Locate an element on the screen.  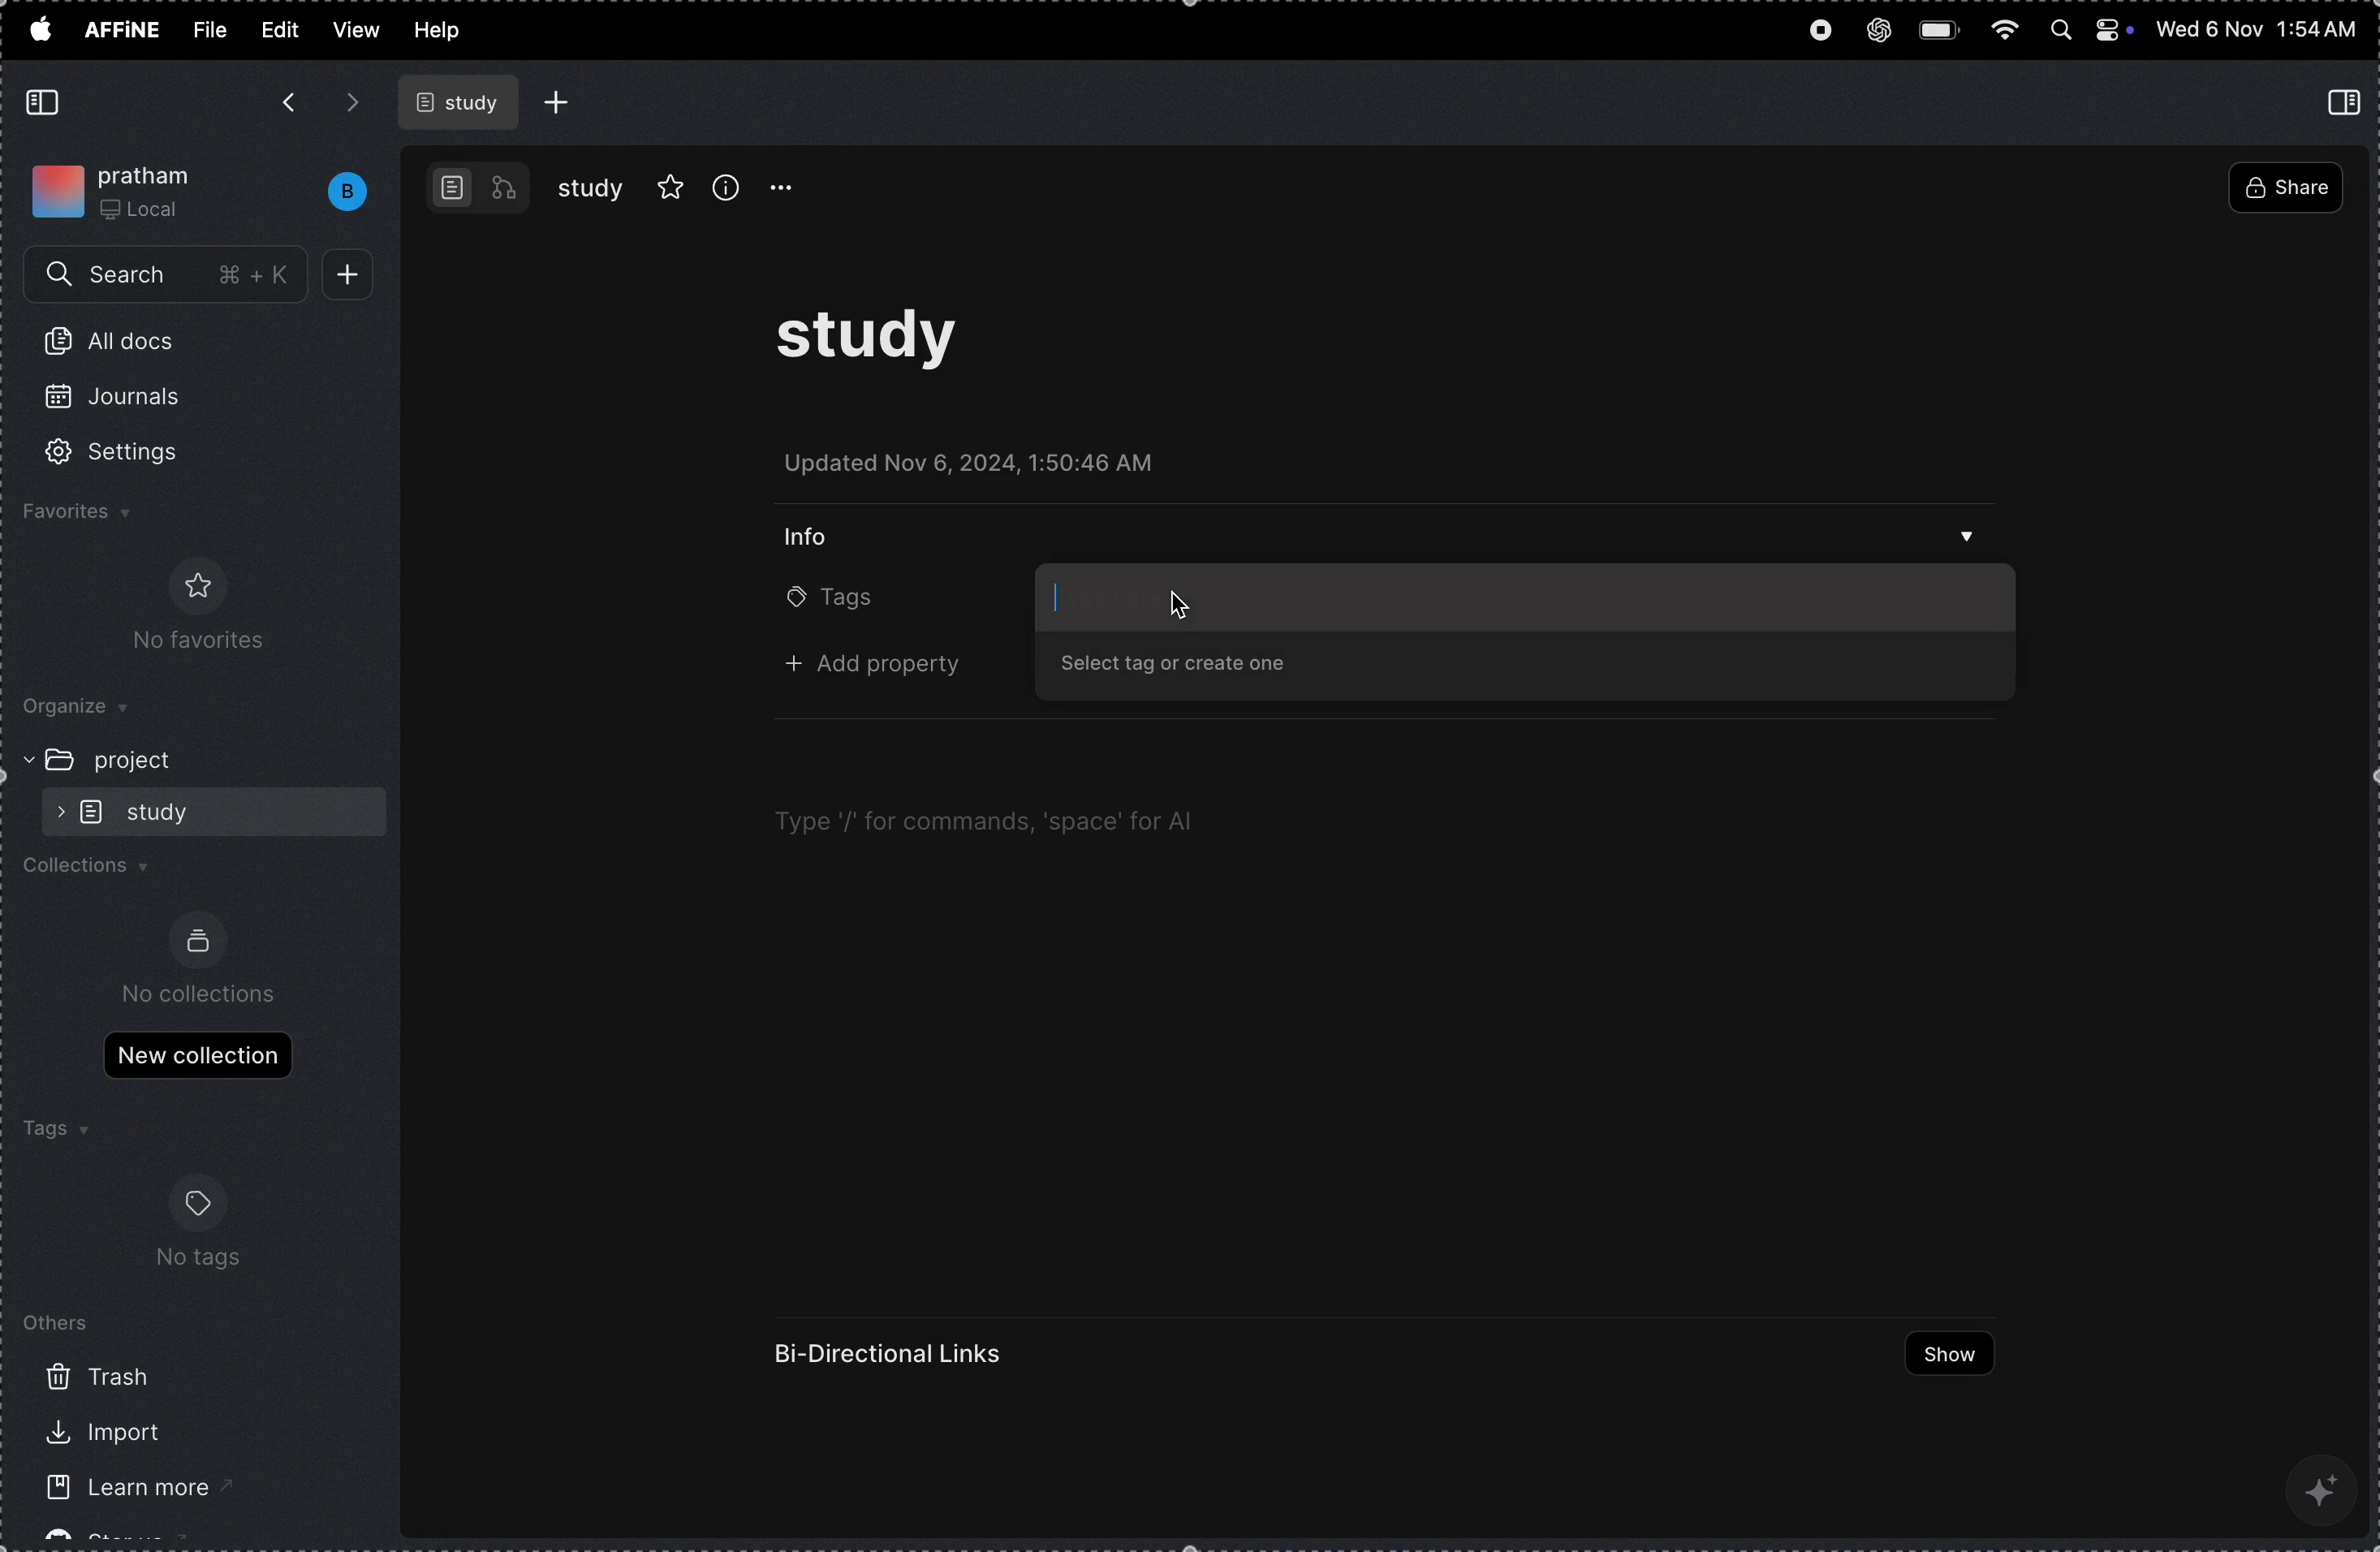
import is located at coordinates (96, 1433).